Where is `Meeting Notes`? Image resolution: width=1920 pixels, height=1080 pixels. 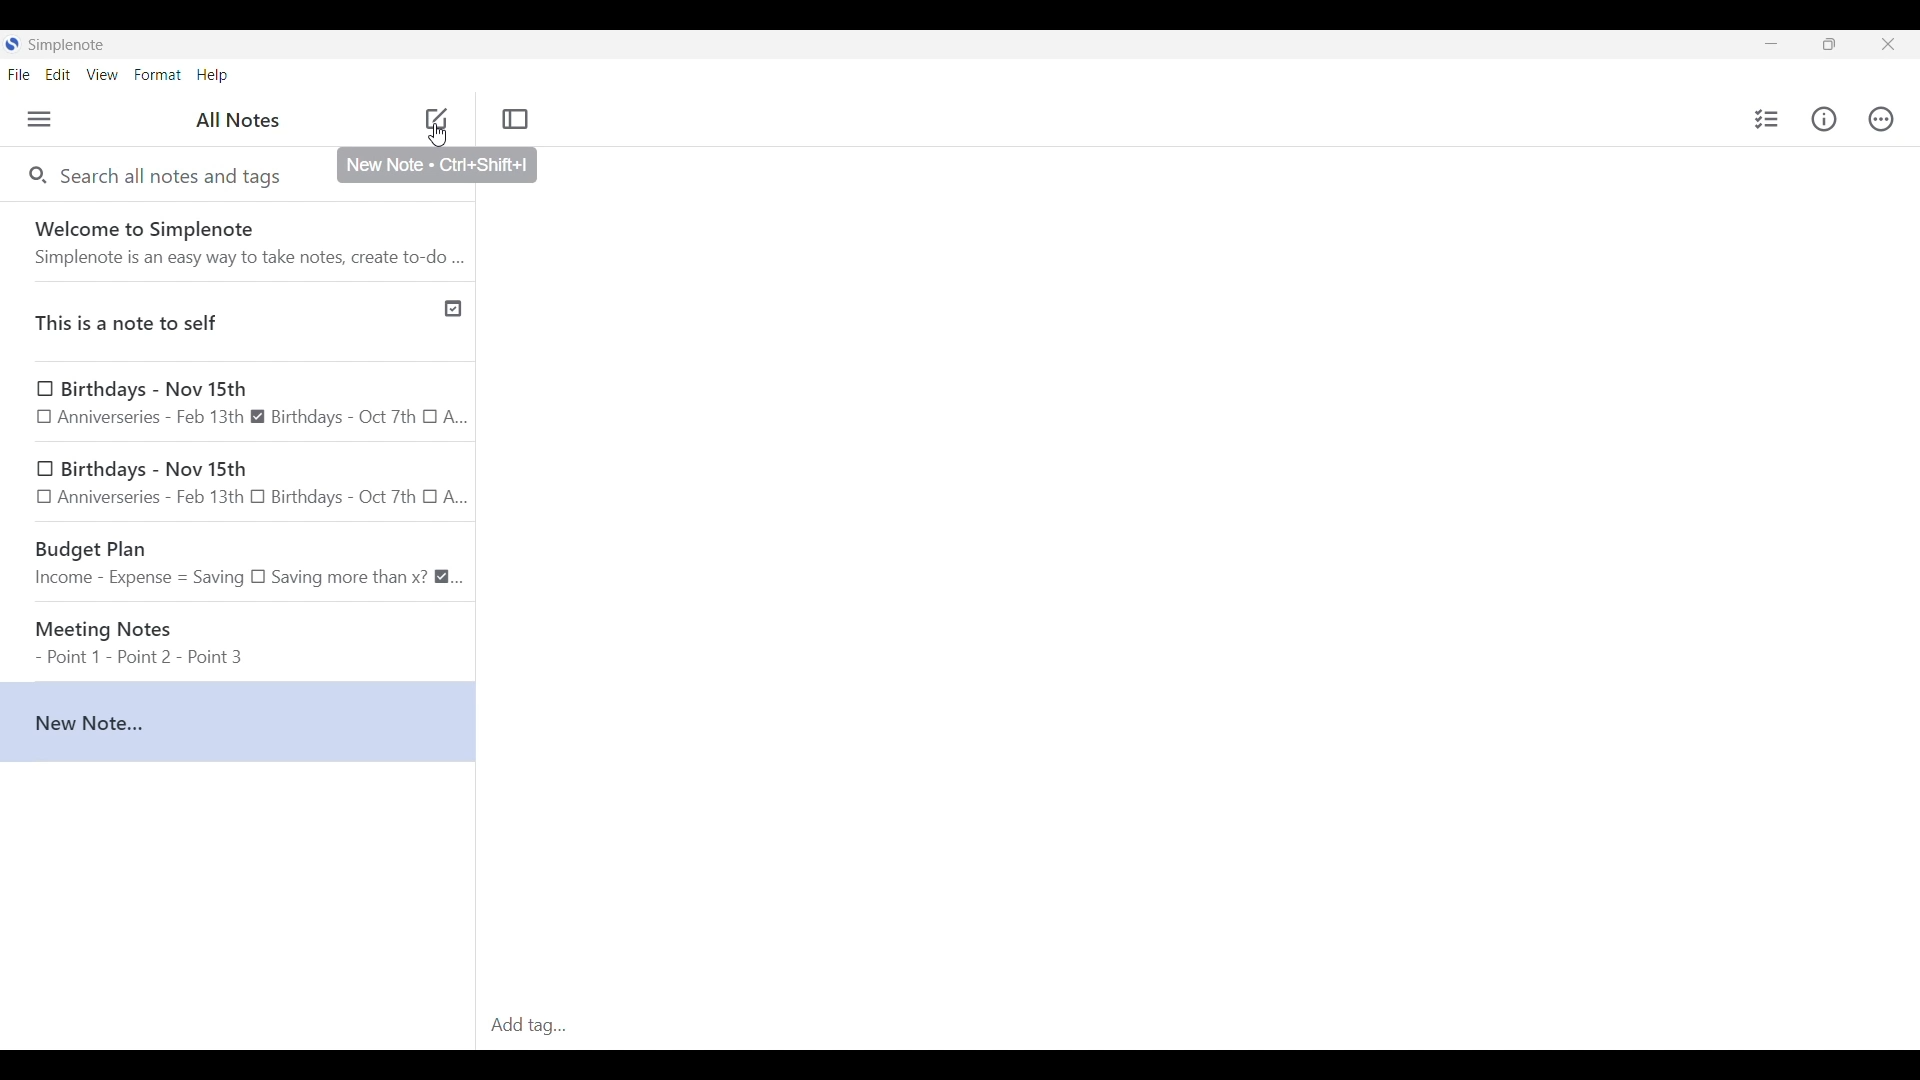 Meeting Notes is located at coordinates (240, 635).